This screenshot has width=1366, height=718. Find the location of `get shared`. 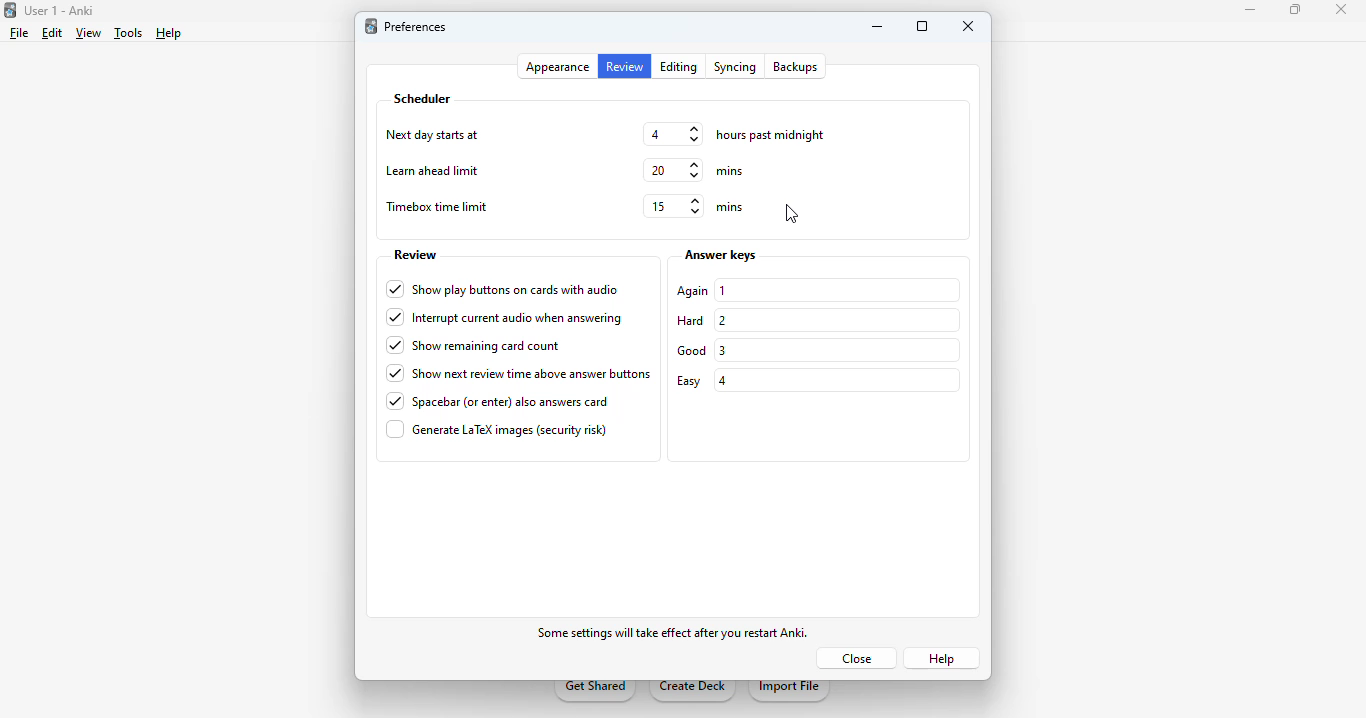

get shared is located at coordinates (596, 691).